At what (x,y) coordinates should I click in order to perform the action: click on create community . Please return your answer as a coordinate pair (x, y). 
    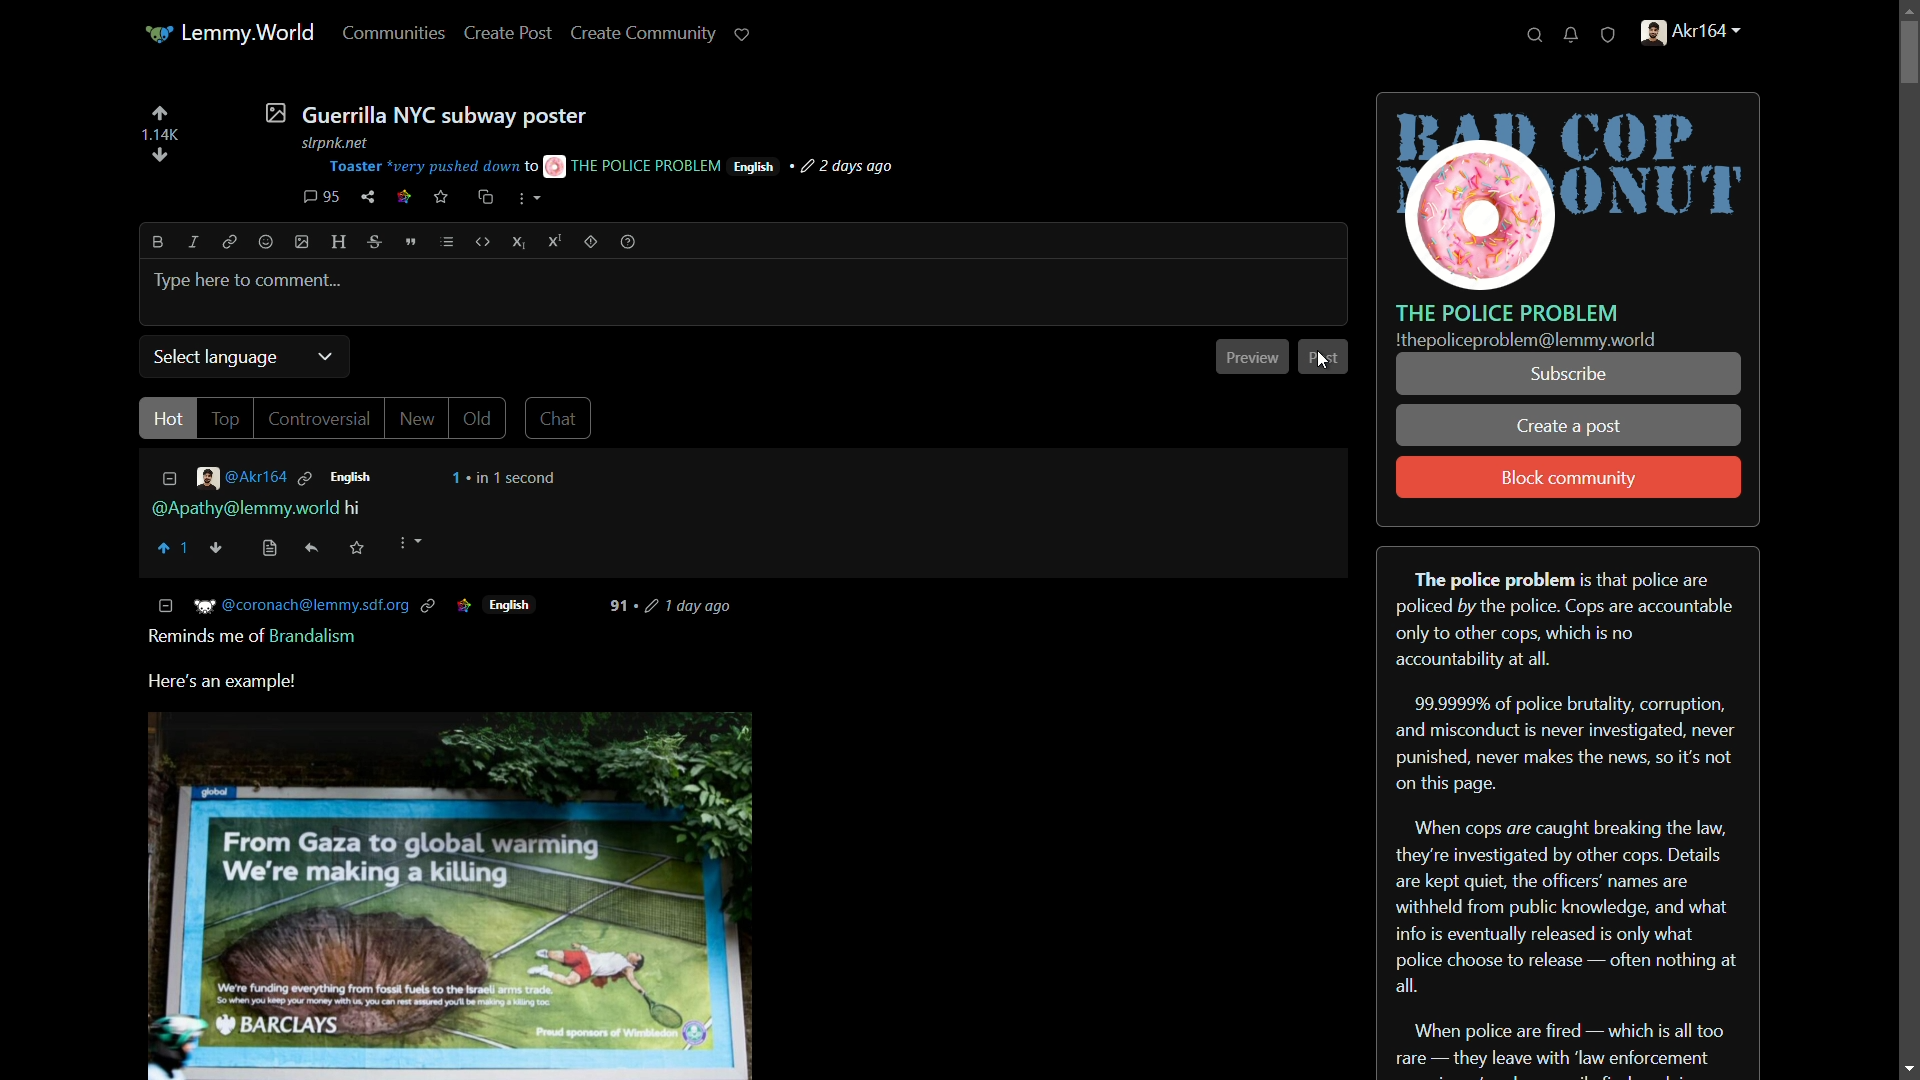
    Looking at the image, I should click on (648, 32).